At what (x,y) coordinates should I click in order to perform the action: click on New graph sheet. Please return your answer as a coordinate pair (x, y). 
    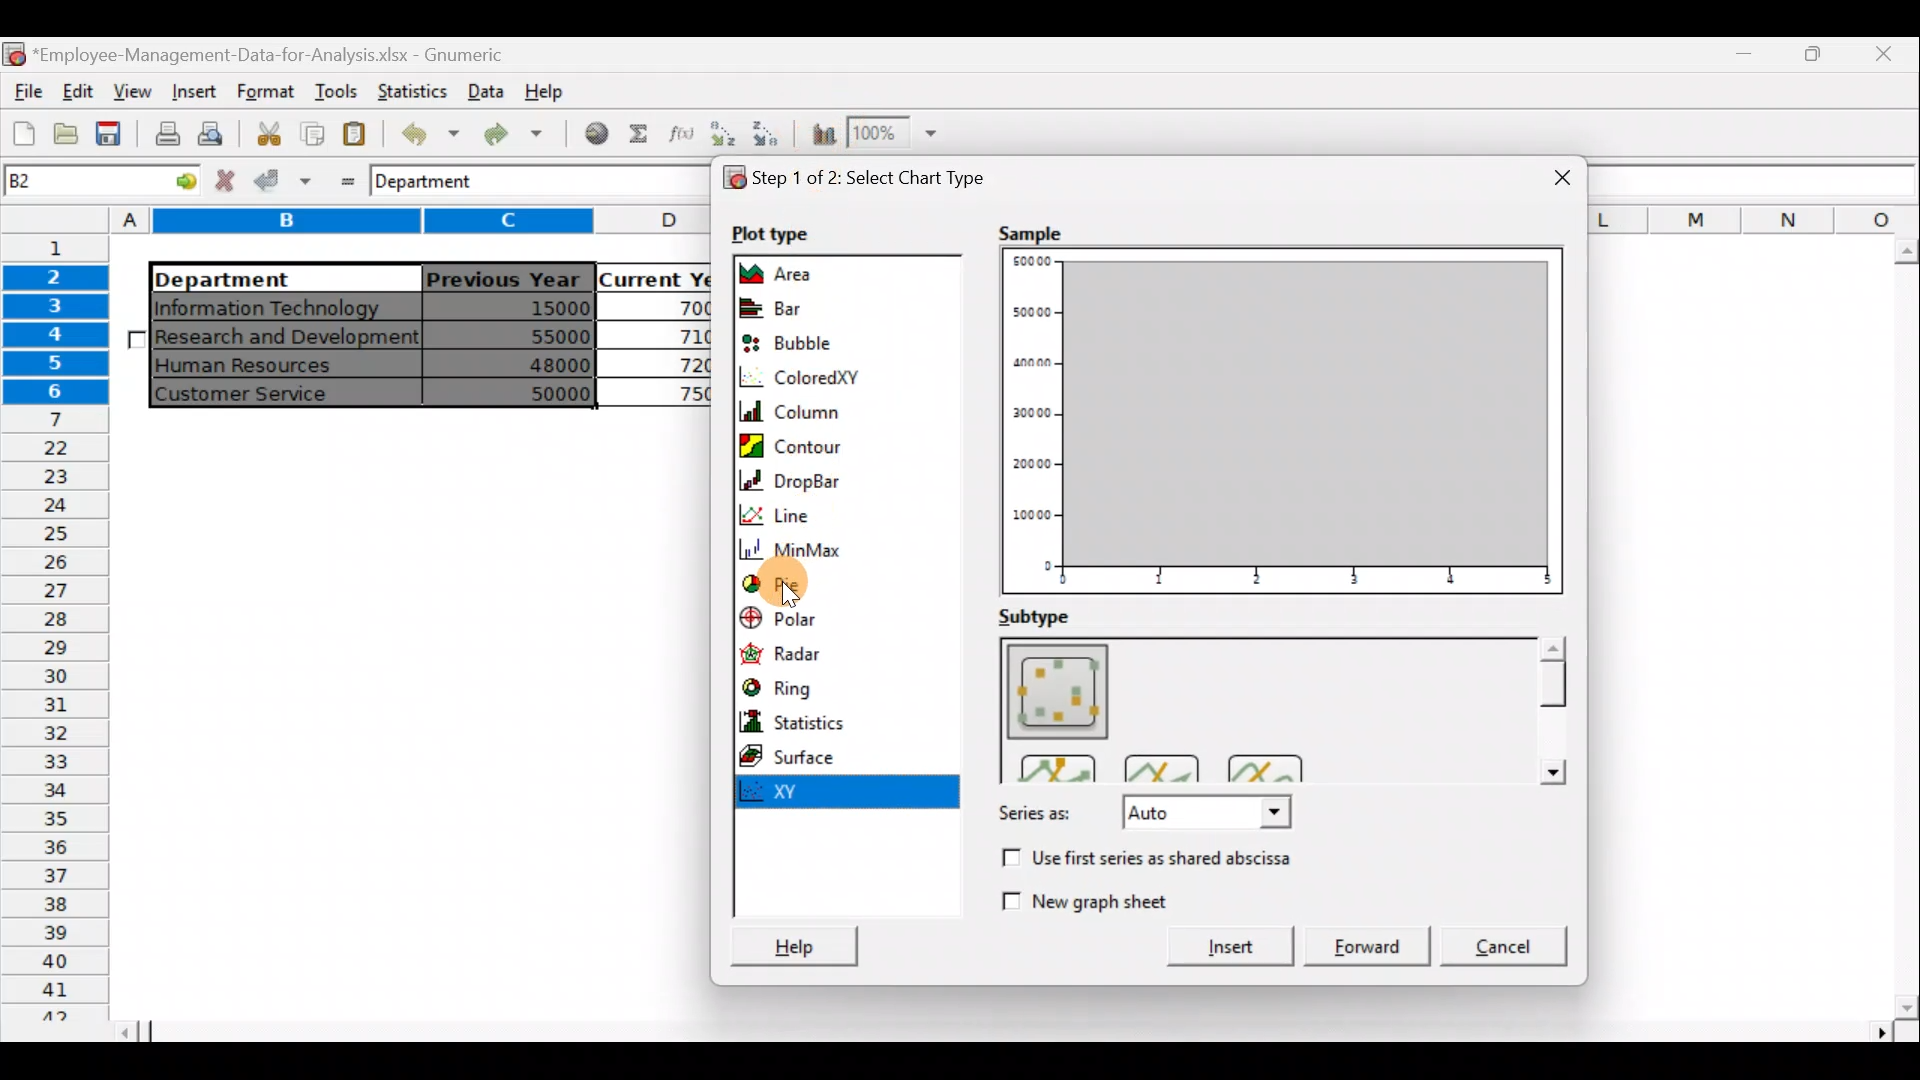
    Looking at the image, I should click on (1083, 898).